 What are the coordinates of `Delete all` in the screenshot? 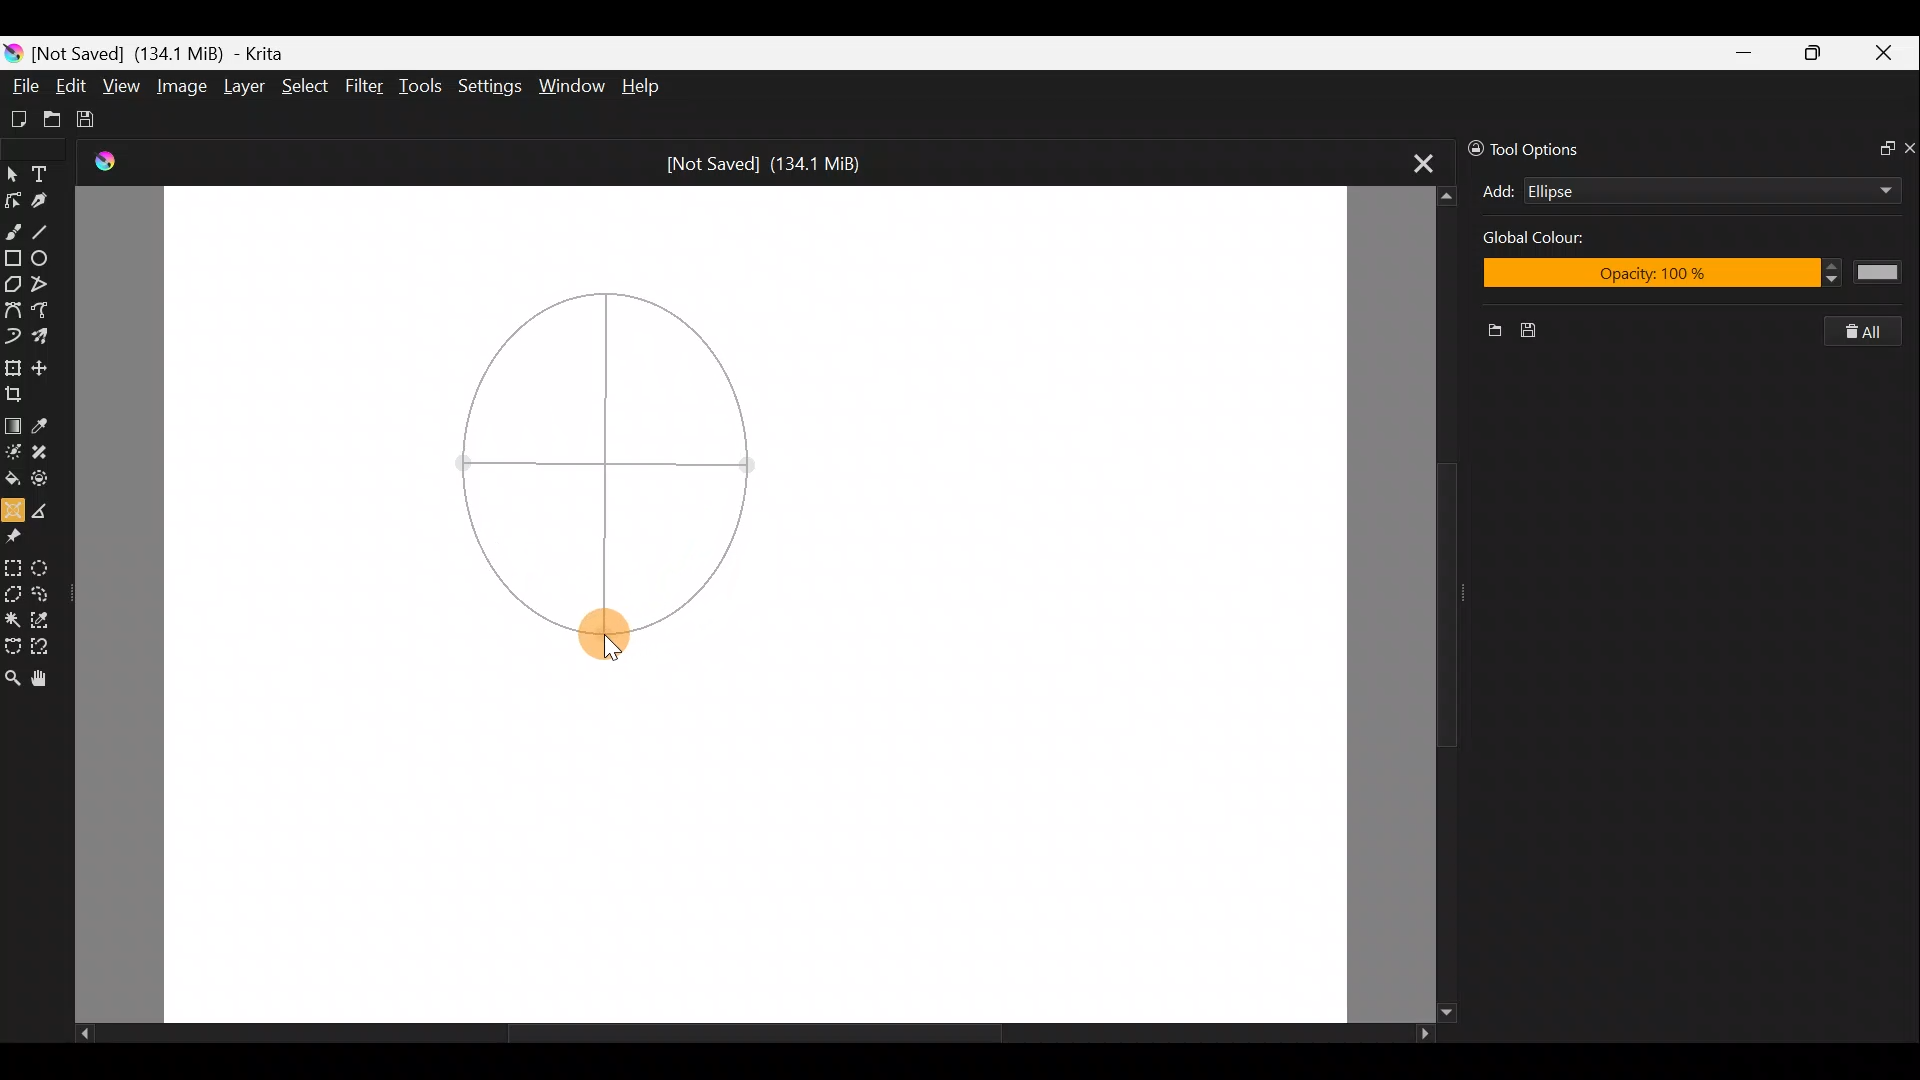 It's located at (1874, 332).